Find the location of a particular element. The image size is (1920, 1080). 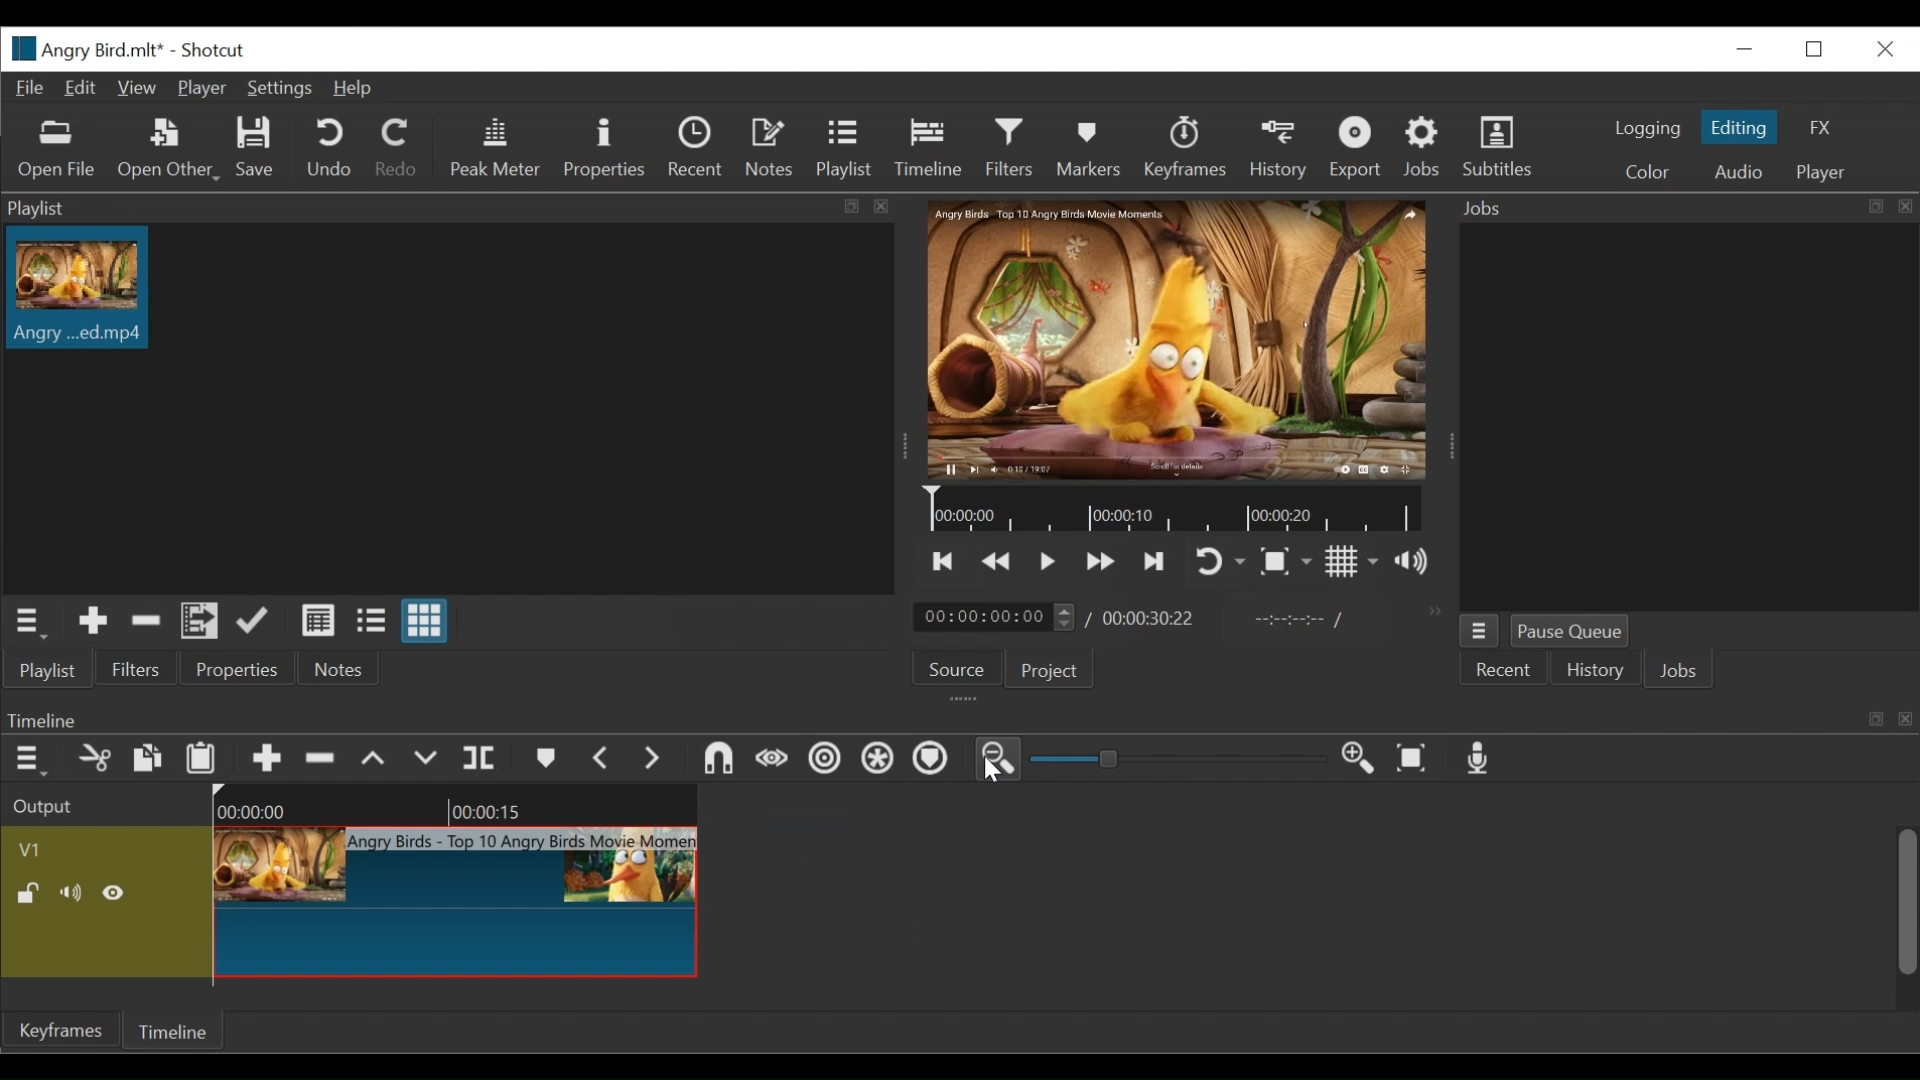

View is located at coordinates (134, 89).